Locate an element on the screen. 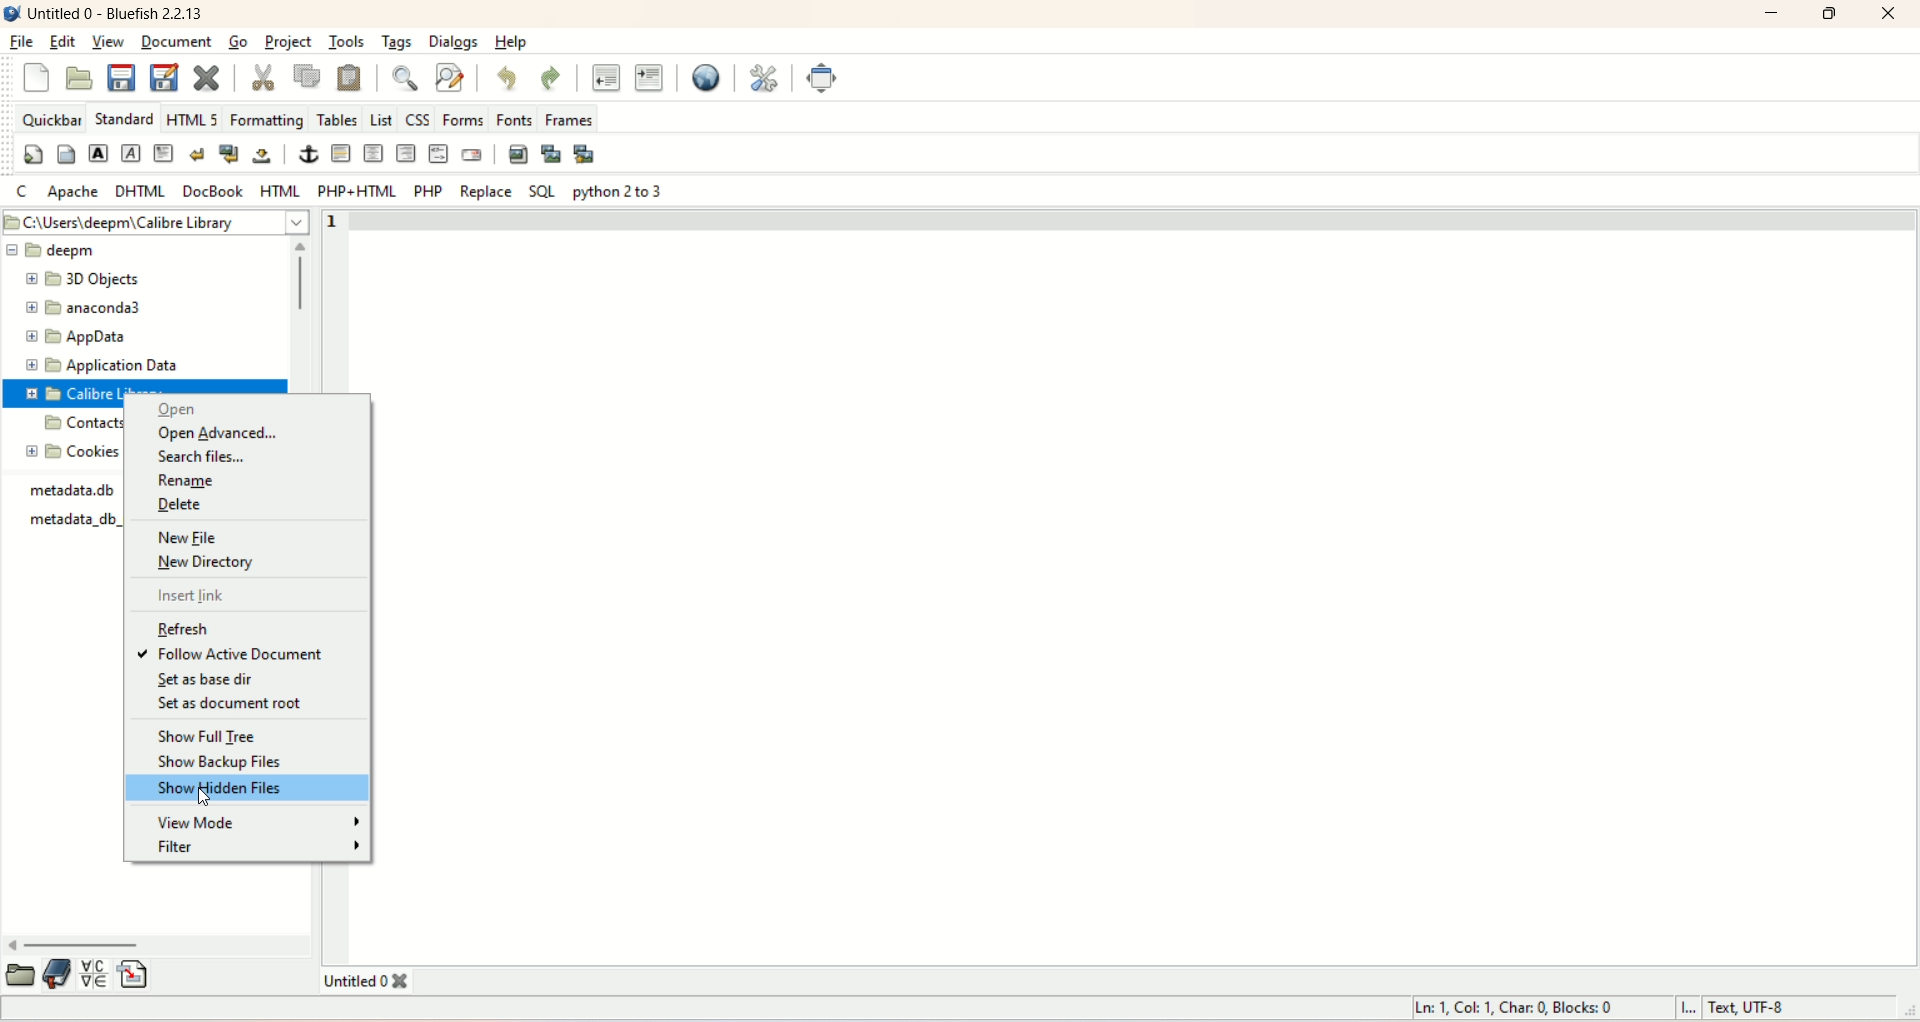 This screenshot has width=1920, height=1022. anaconda3 is located at coordinates (82, 307).